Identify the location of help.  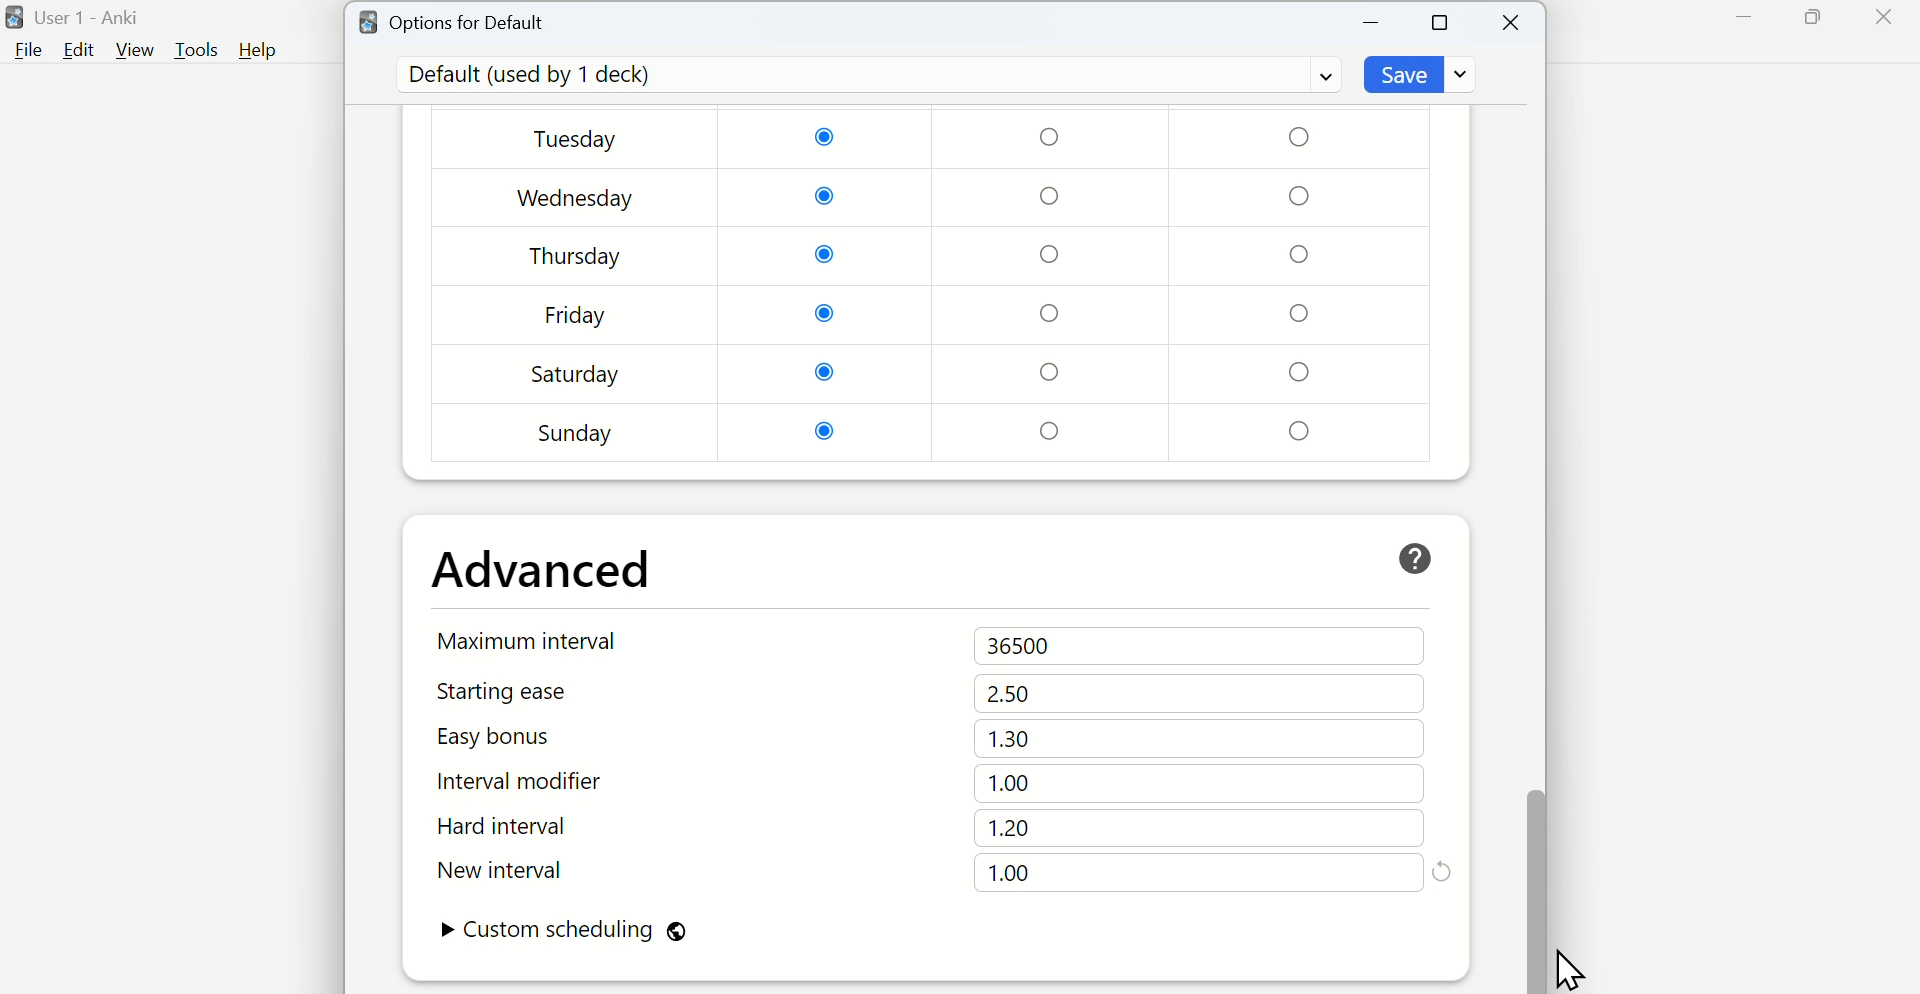
(1415, 559).